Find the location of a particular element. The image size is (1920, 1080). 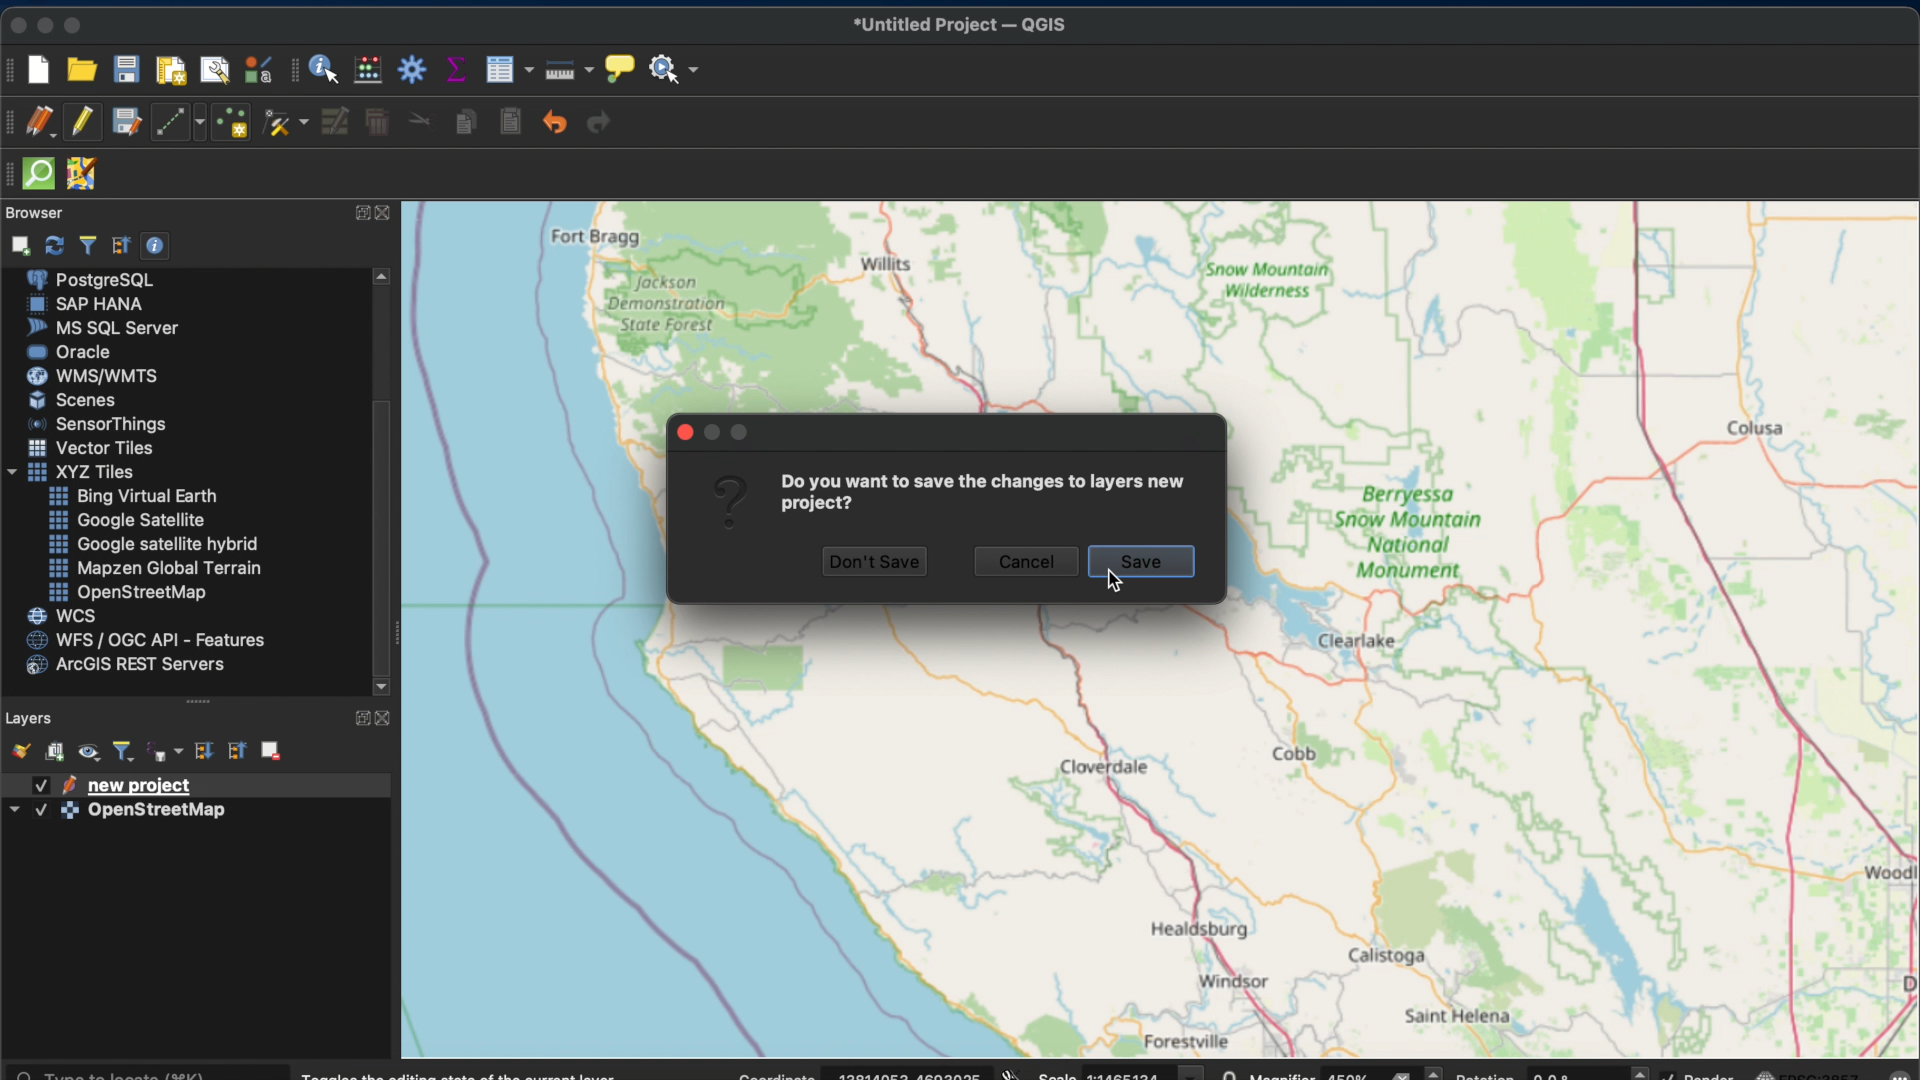

add group is located at coordinates (56, 750).